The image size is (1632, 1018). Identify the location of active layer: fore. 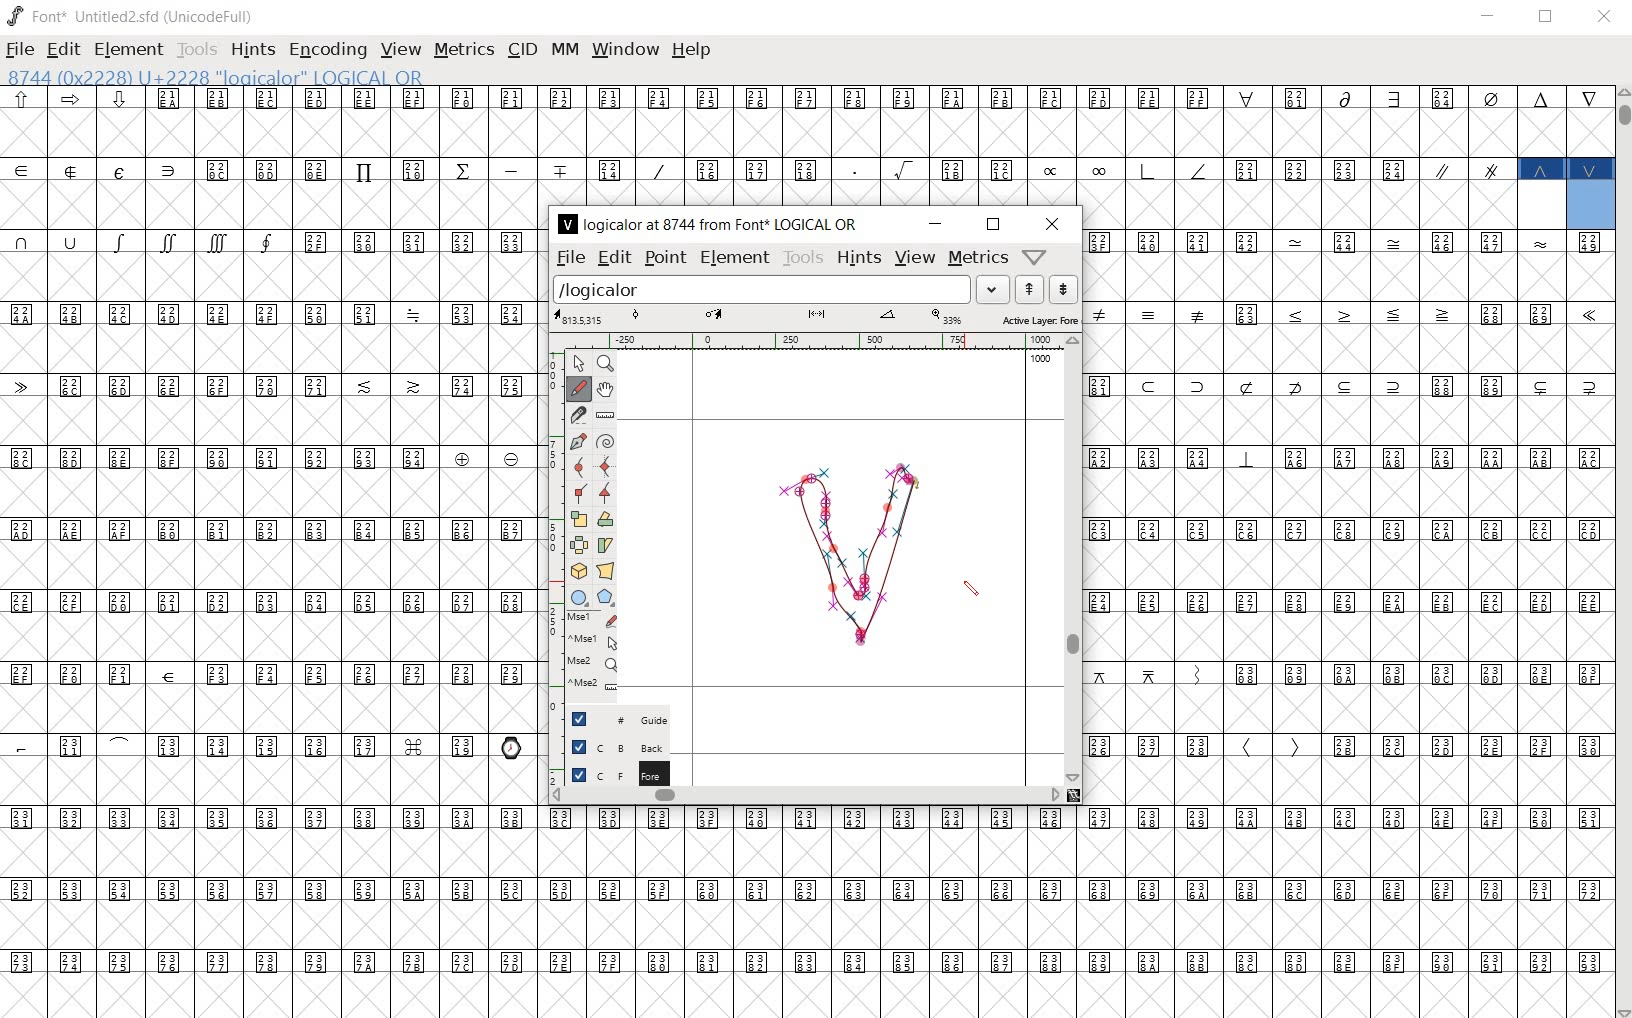
(813, 319).